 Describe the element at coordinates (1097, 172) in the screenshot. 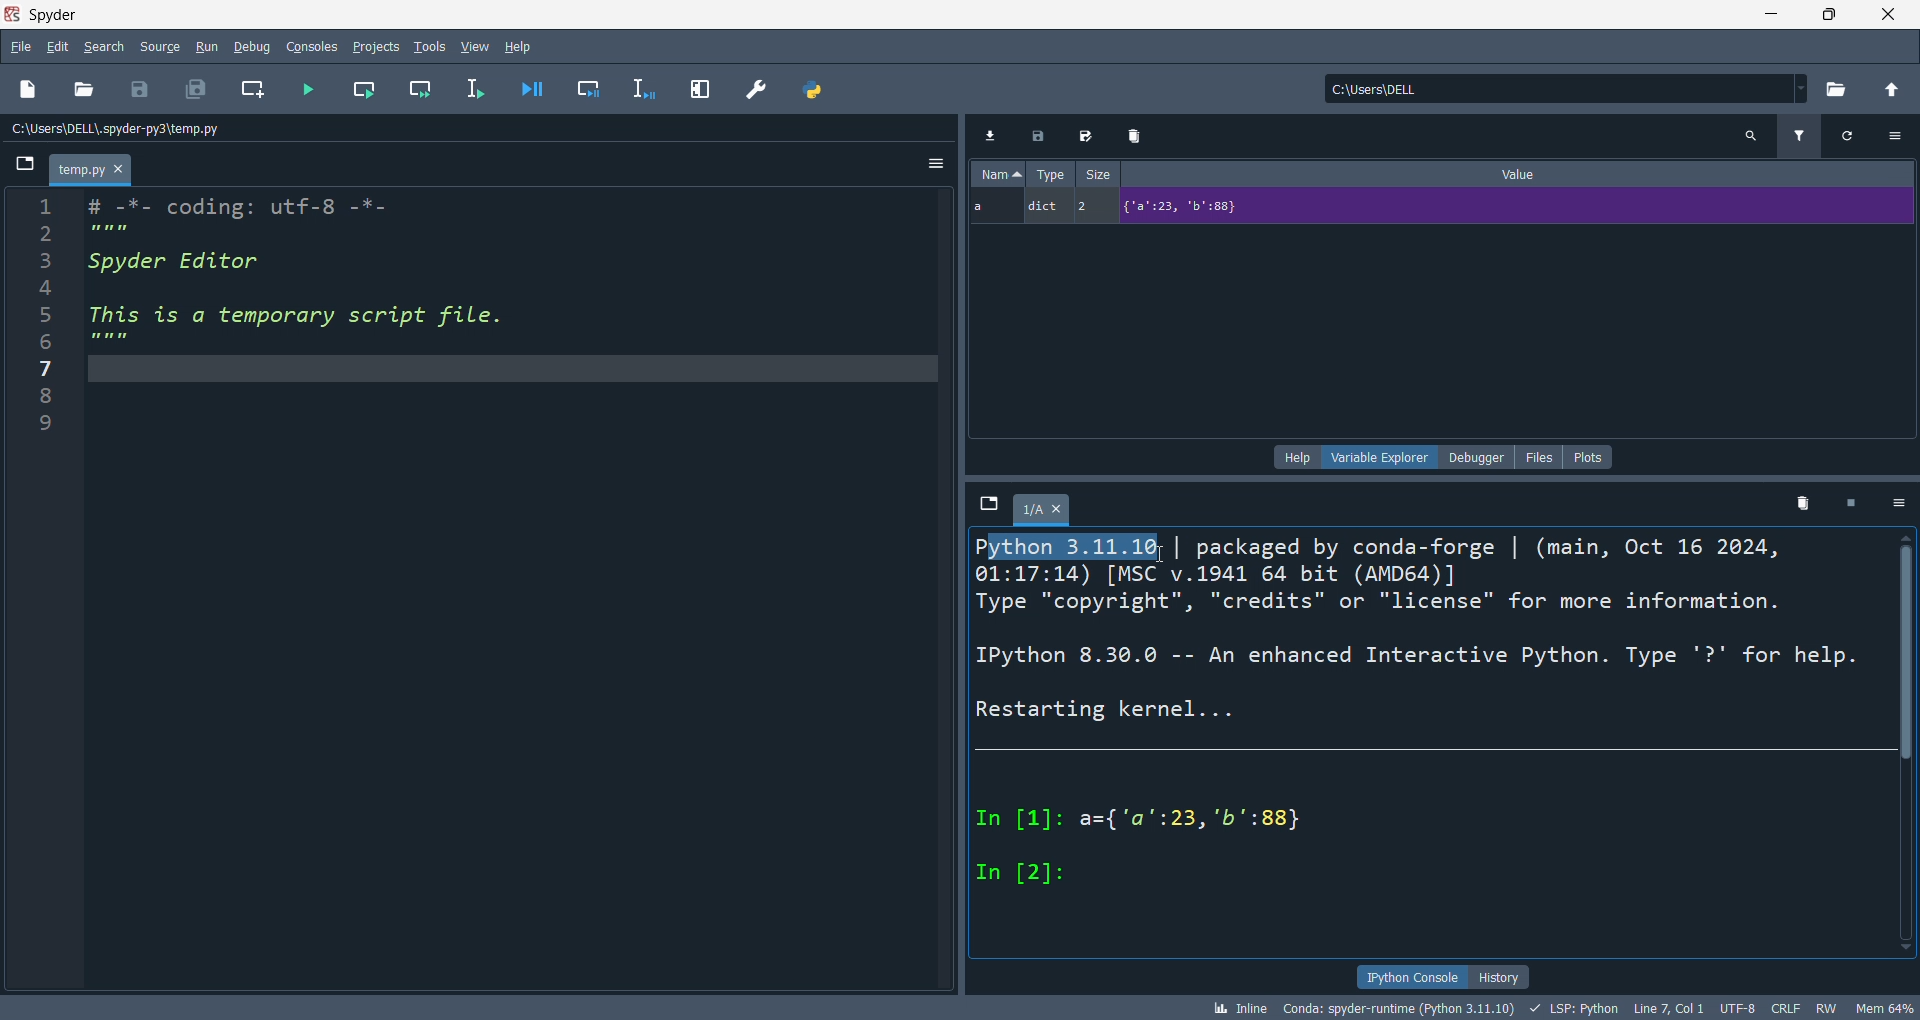

I see `size` at that location.